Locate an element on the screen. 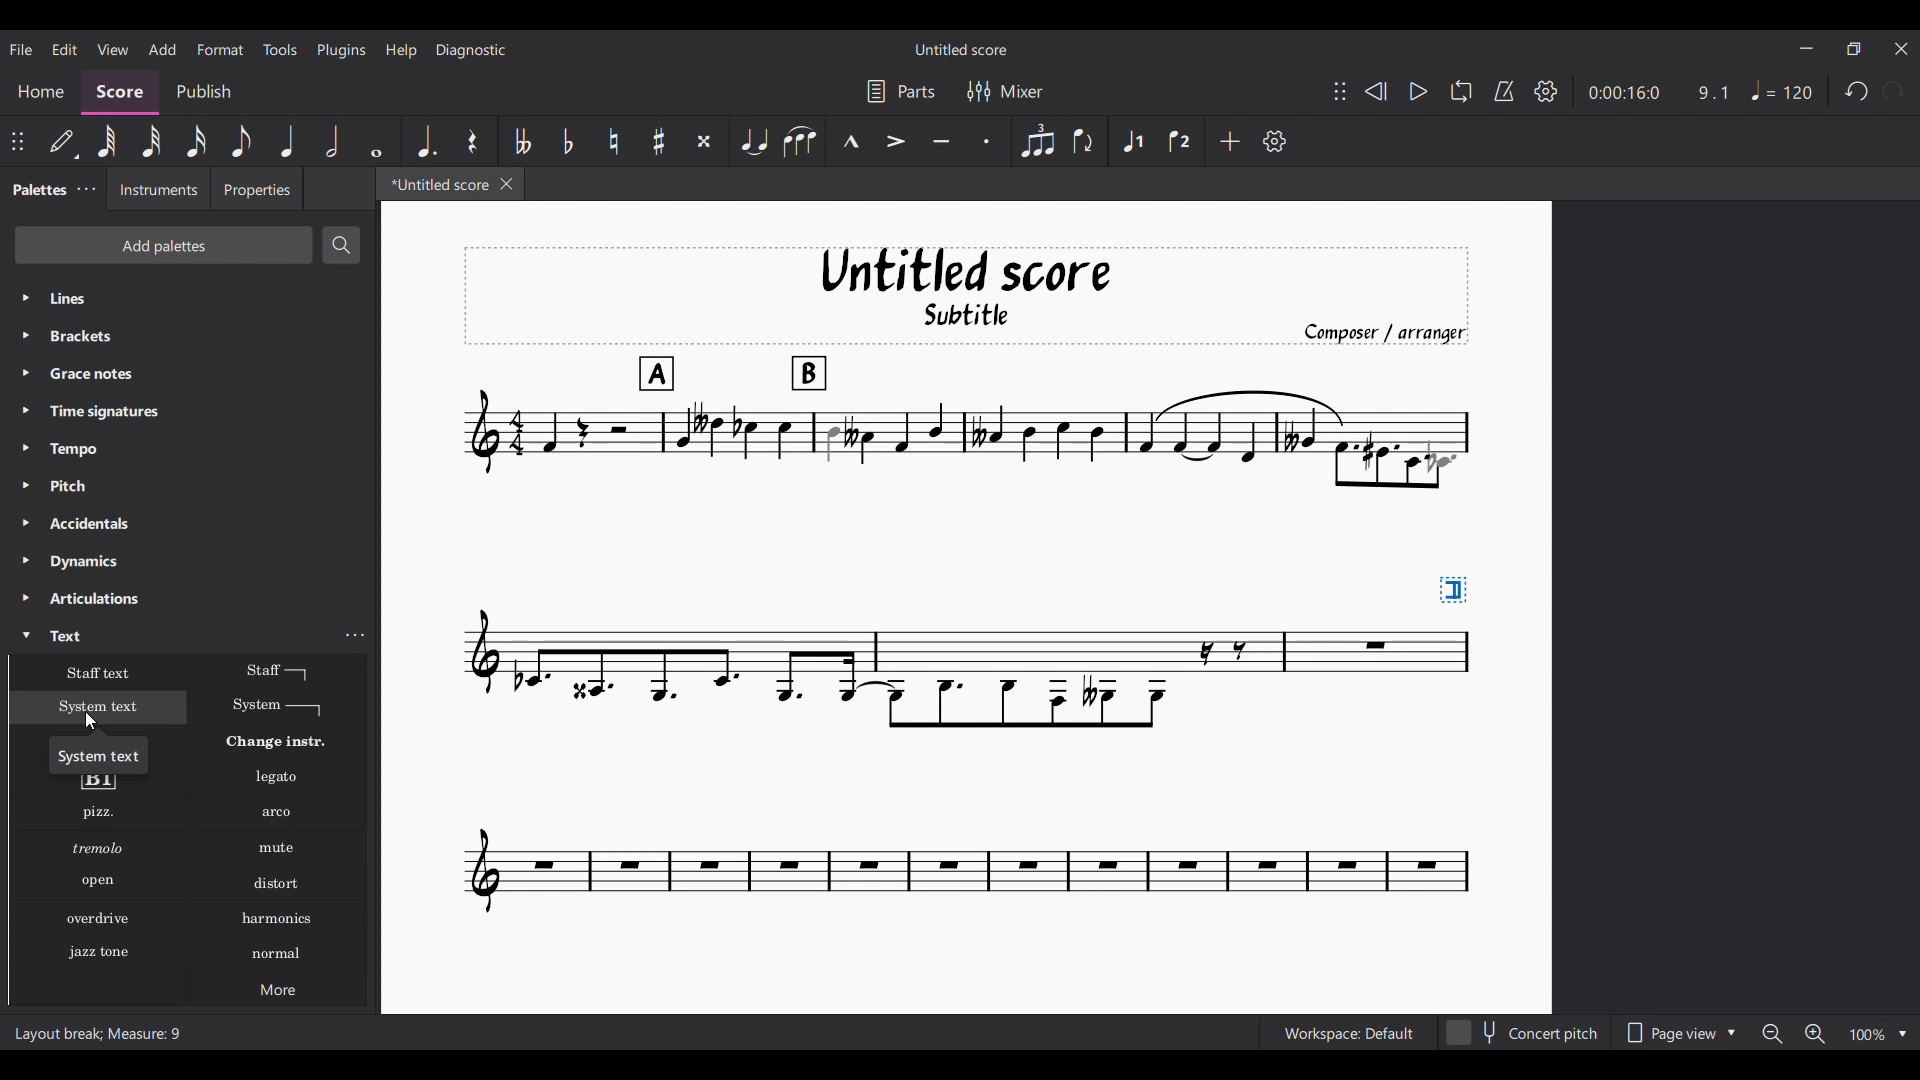 This screenshot has width=1920, height=1080. Toggle flat is located at coordinates (568, 141).